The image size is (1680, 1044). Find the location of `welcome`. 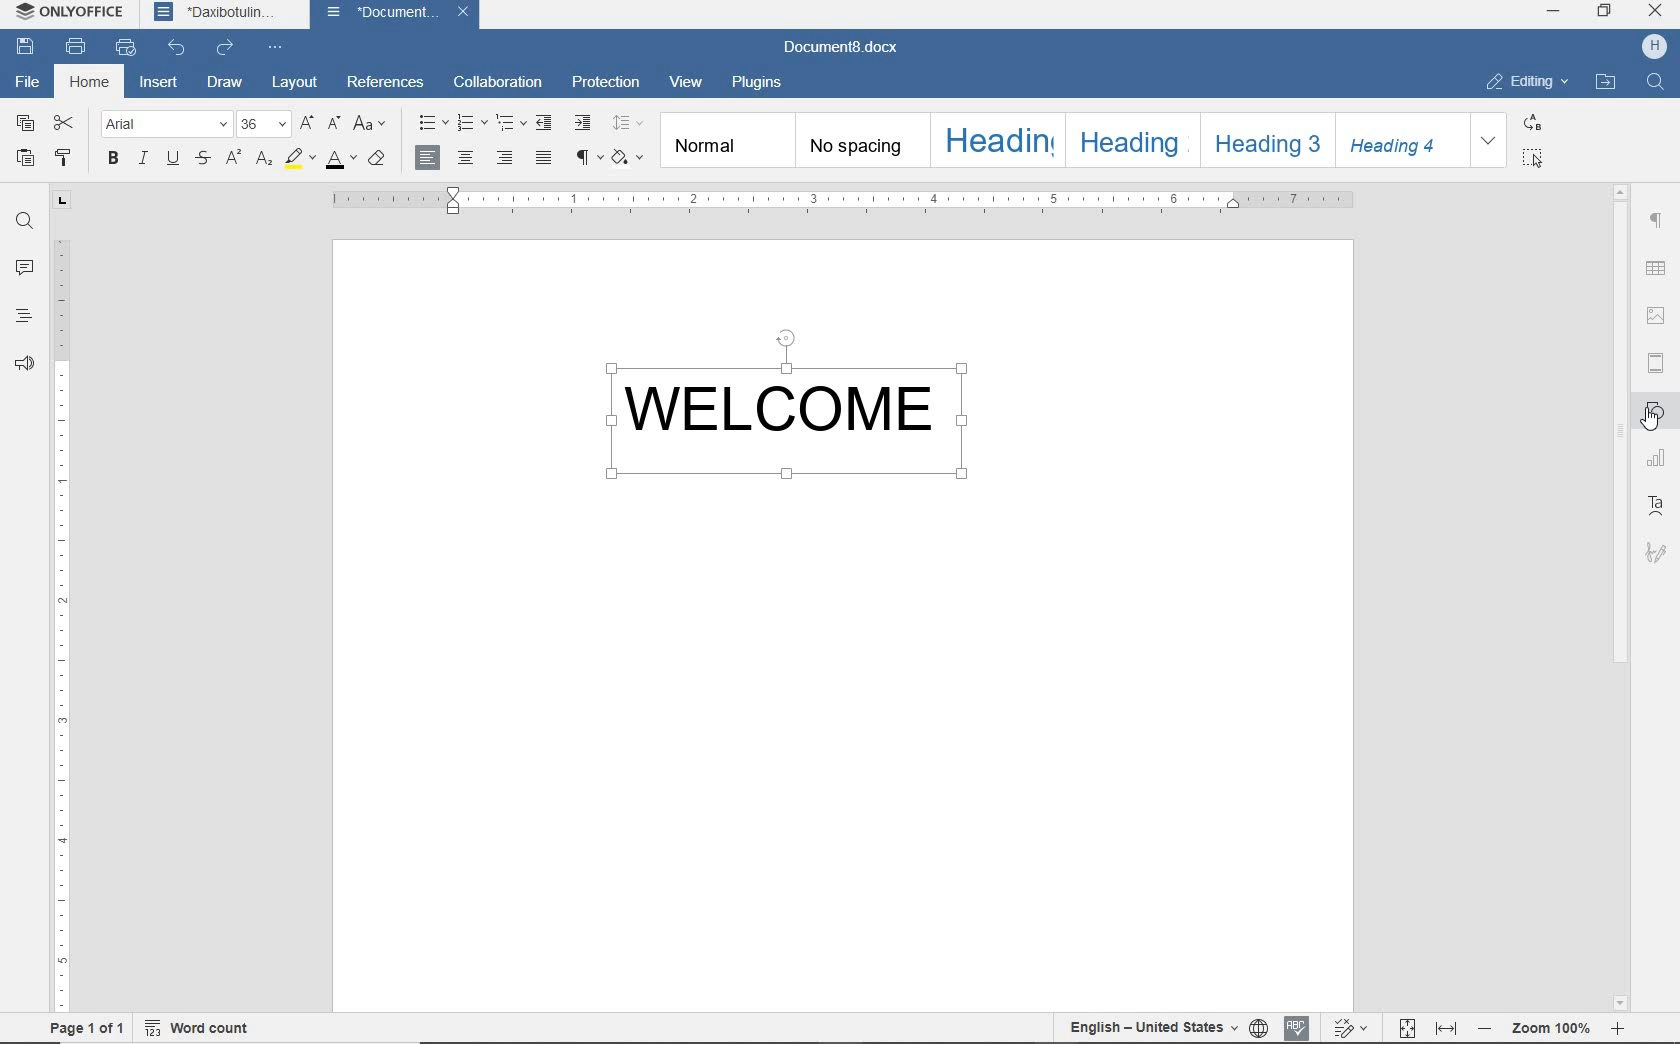

welcome is located at coordinates (819, 421).